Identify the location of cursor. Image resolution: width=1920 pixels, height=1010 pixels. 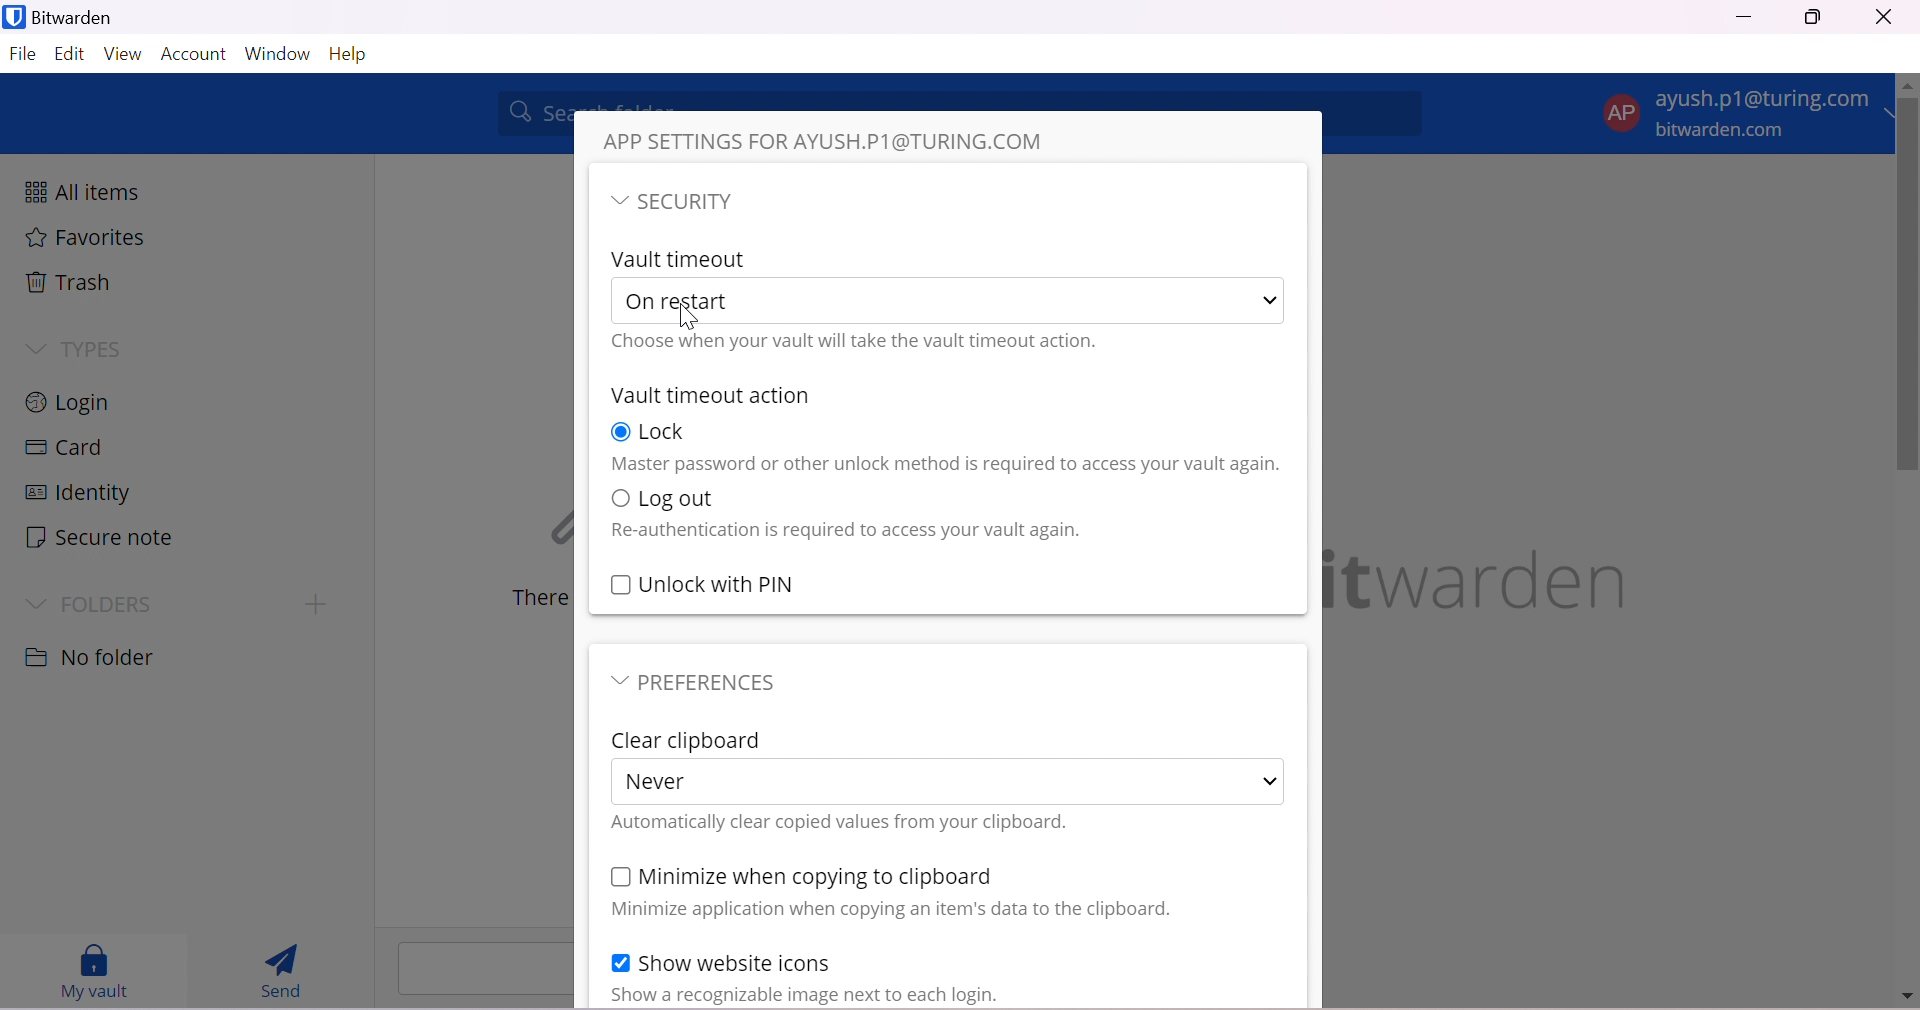
(694, 314).